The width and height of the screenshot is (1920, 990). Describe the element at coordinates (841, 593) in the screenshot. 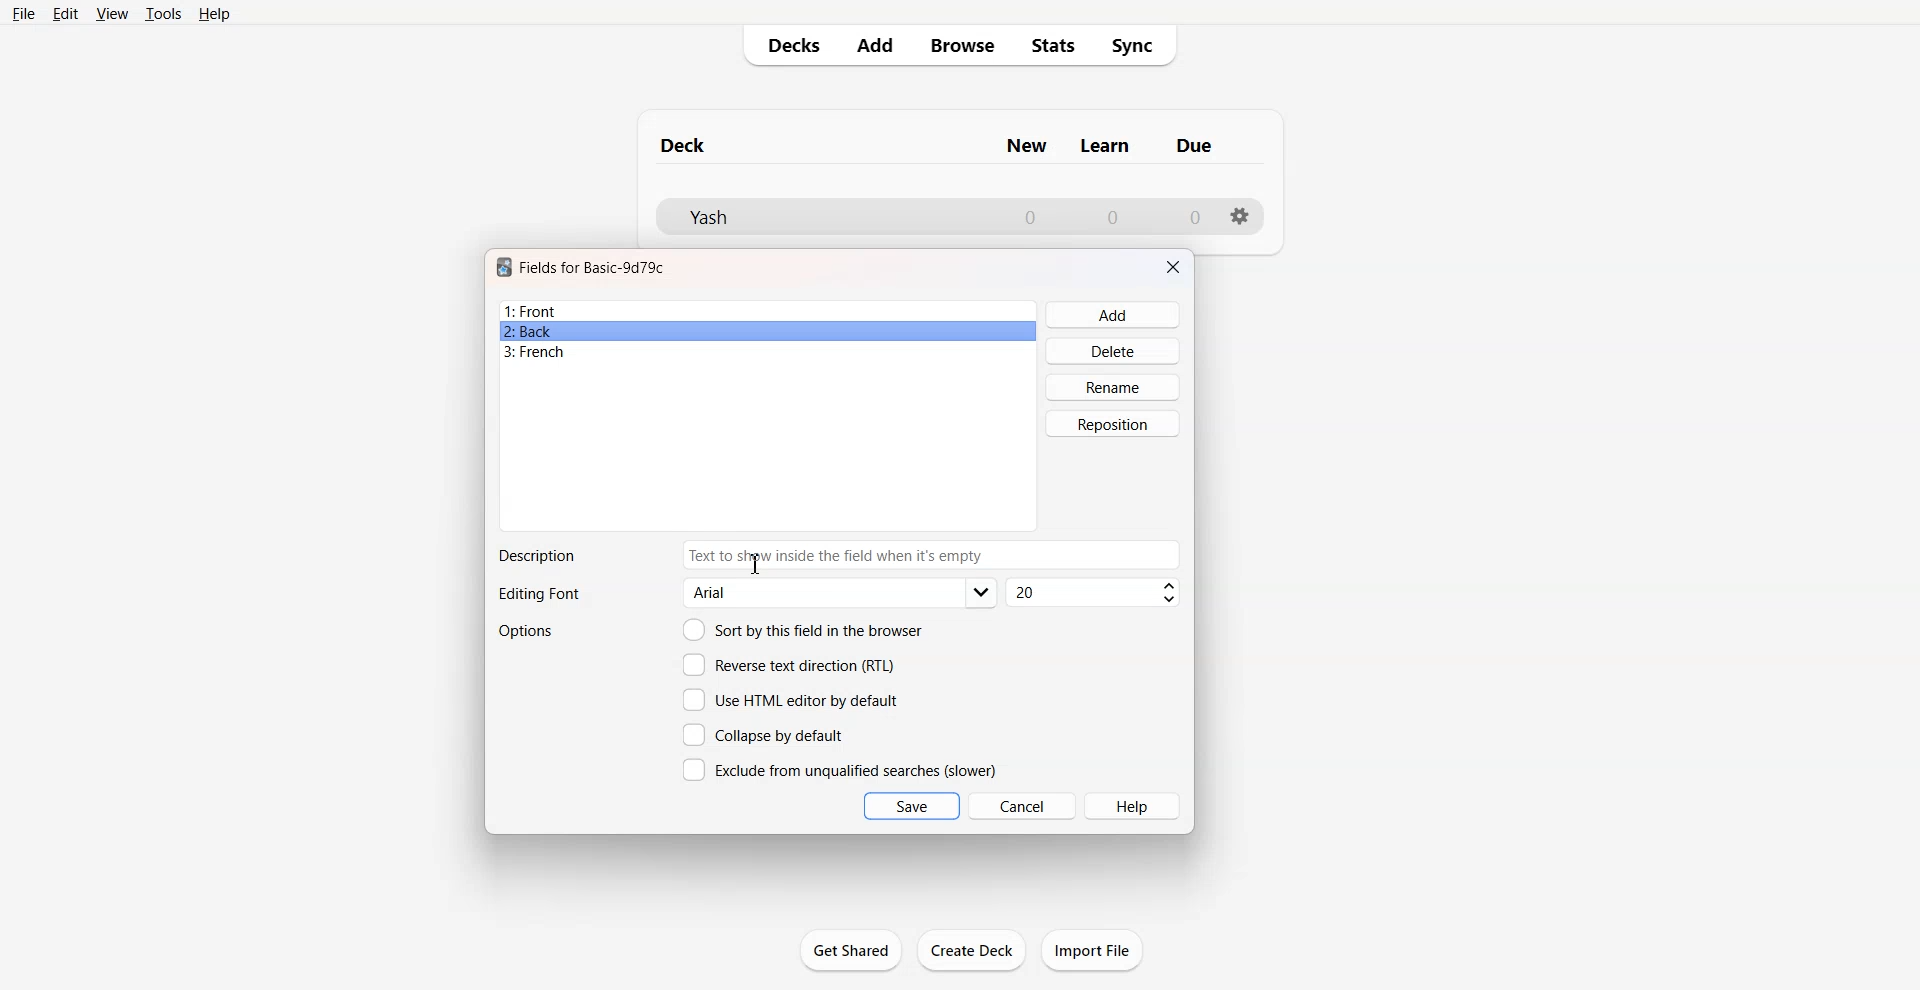

I see `Editing font options` at that location.